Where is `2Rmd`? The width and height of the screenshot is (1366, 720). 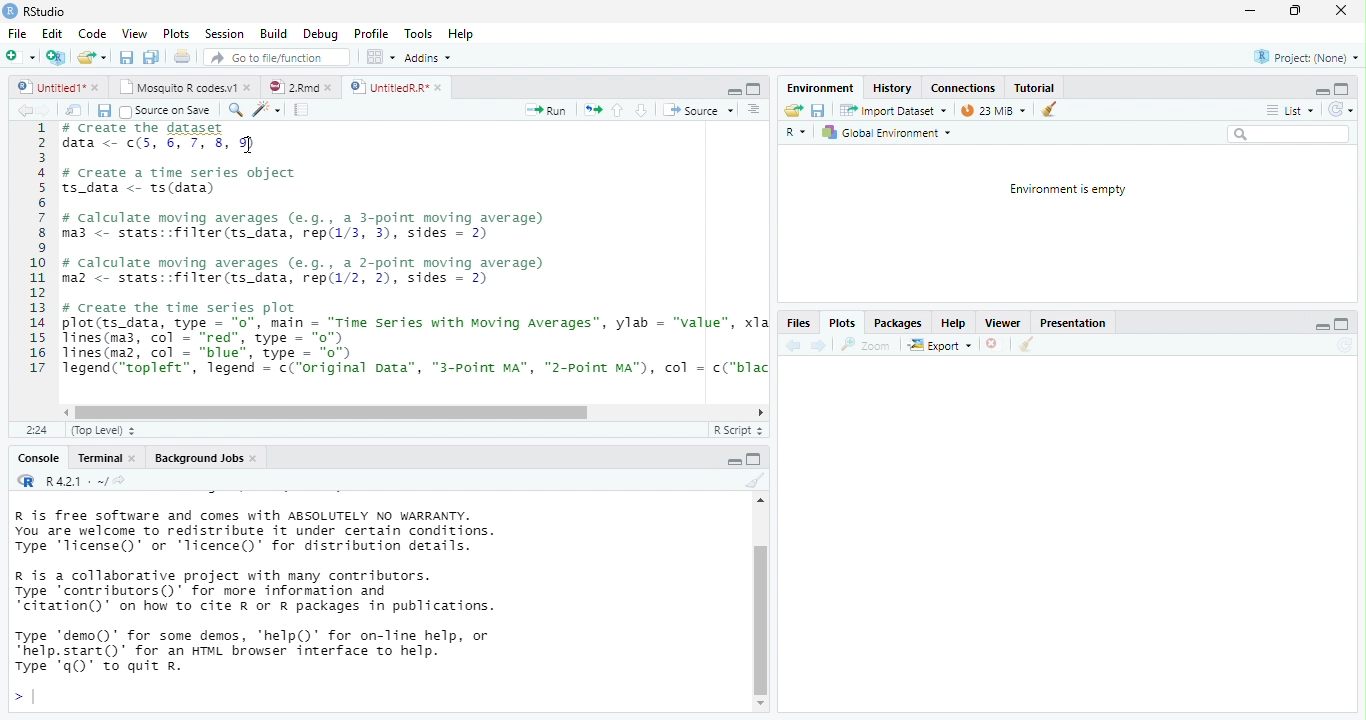
2Rmd is located at coordinates (291, 87).